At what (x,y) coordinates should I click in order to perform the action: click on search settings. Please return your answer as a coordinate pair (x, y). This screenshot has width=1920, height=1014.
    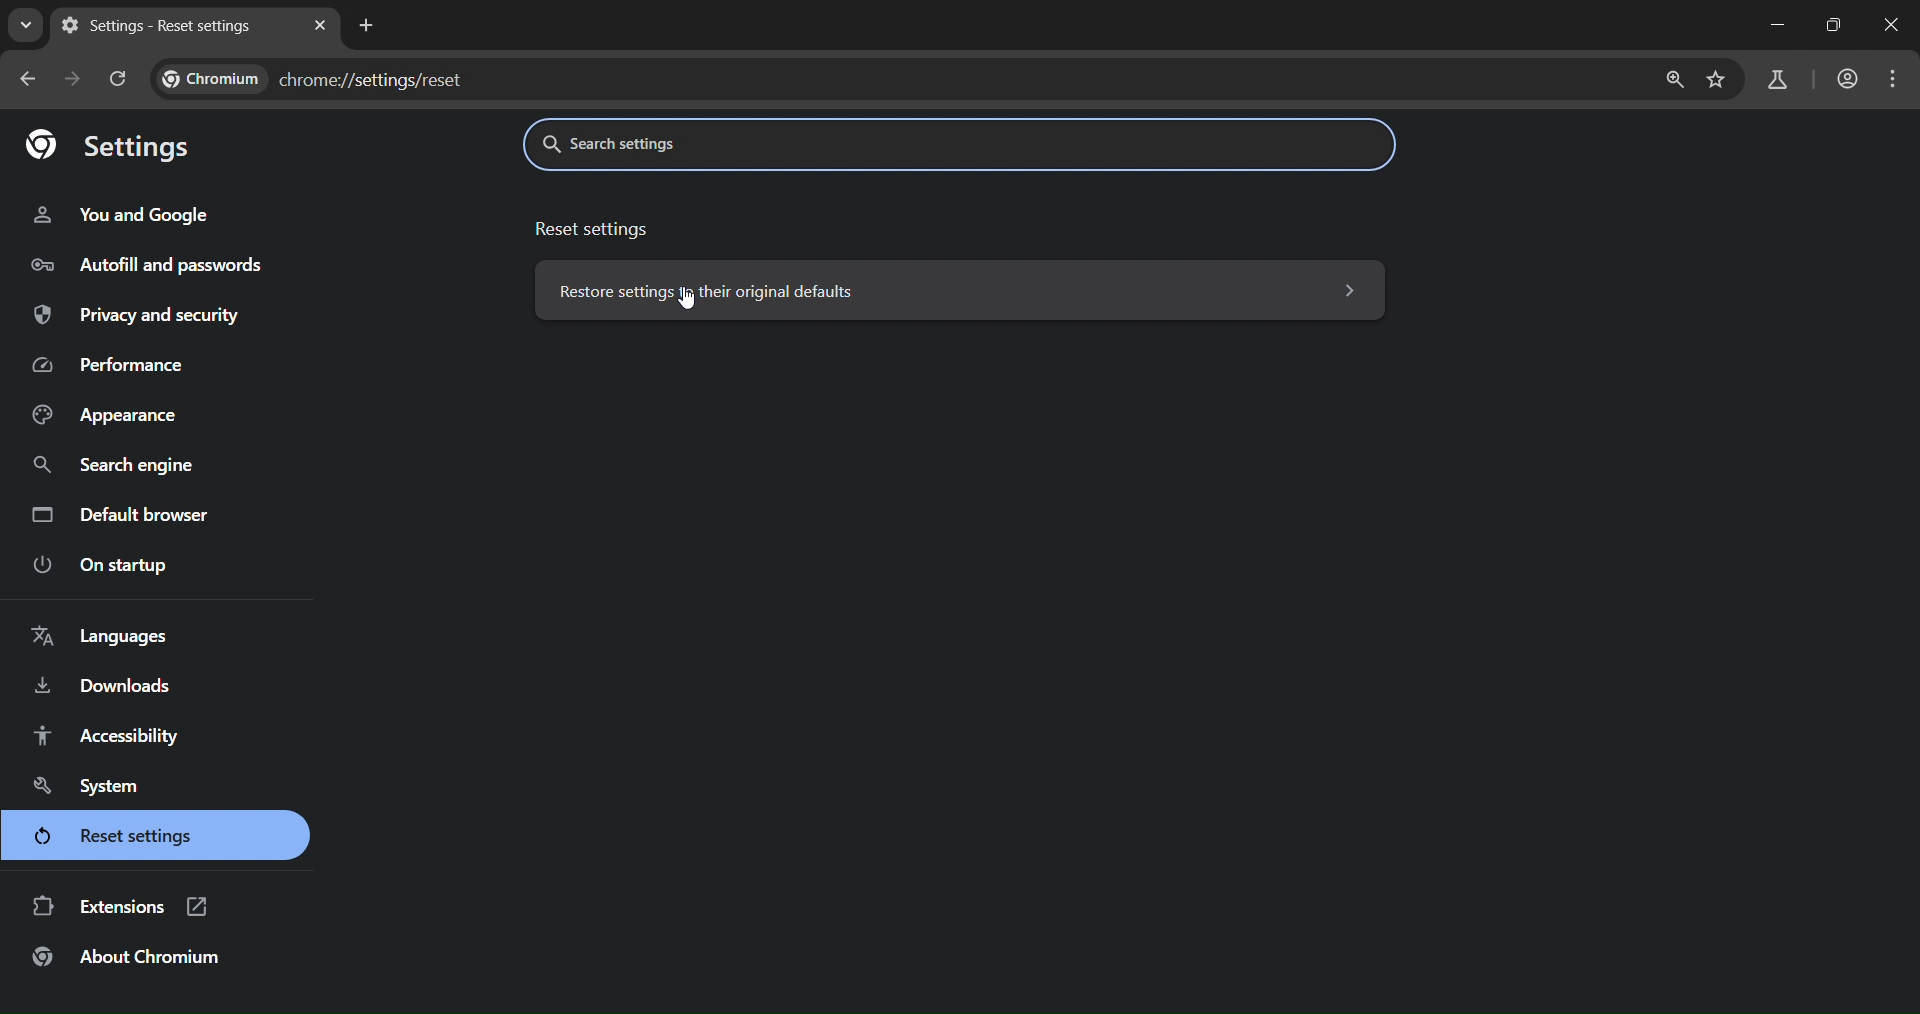
    Looking at the image, I should click on (797, 138).